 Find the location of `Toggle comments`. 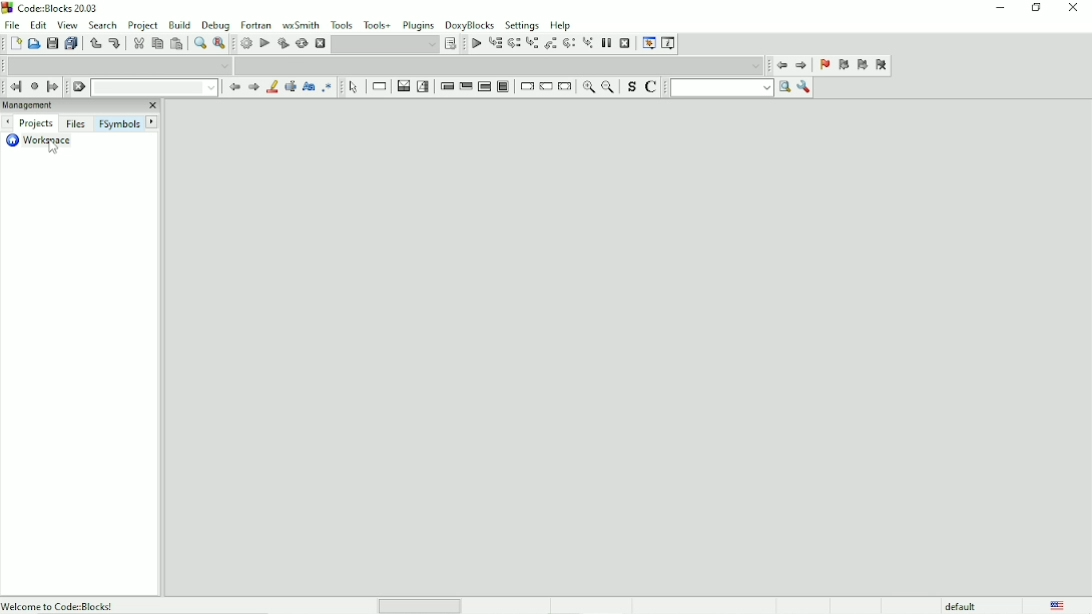

Toggle comments is located at coordinates (653, 87).